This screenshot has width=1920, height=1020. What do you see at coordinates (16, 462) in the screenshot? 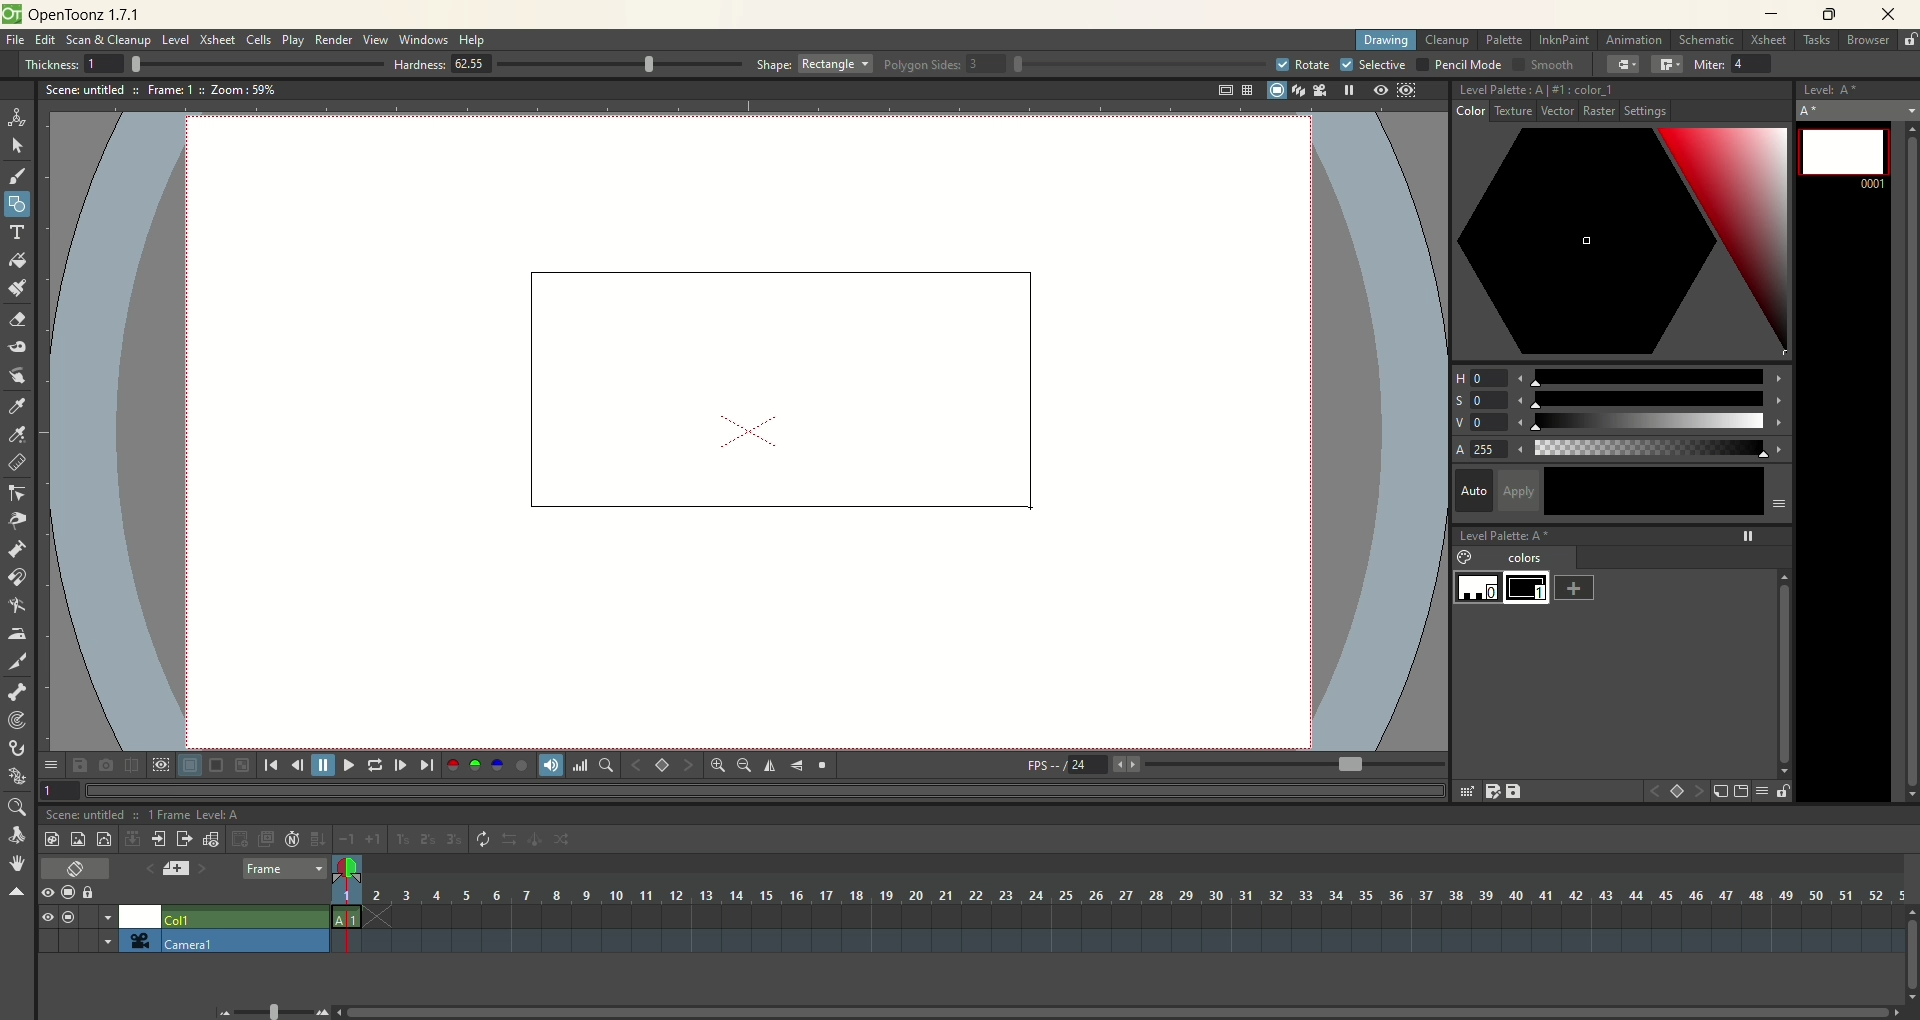
I see `ruler editor` at bounding box center [16, 462].